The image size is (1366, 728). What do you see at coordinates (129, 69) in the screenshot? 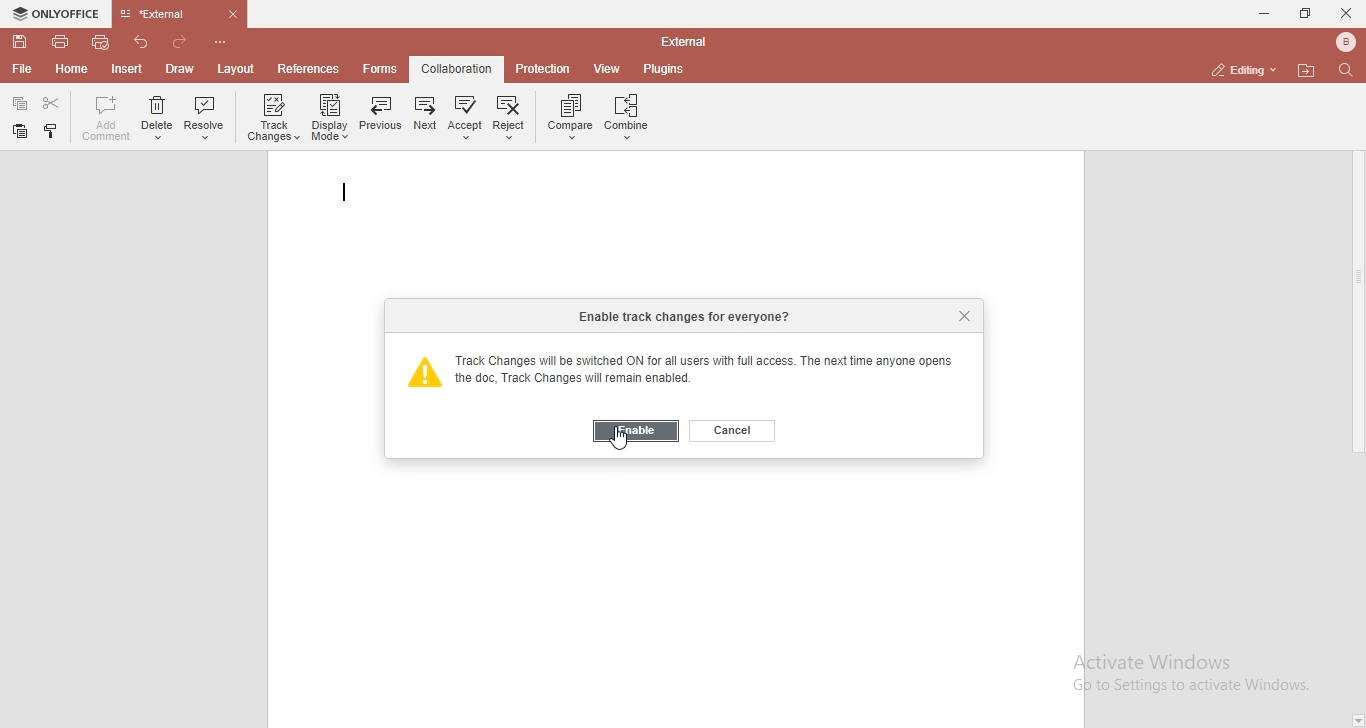
I see `insert` at bounding box center [129, 69].